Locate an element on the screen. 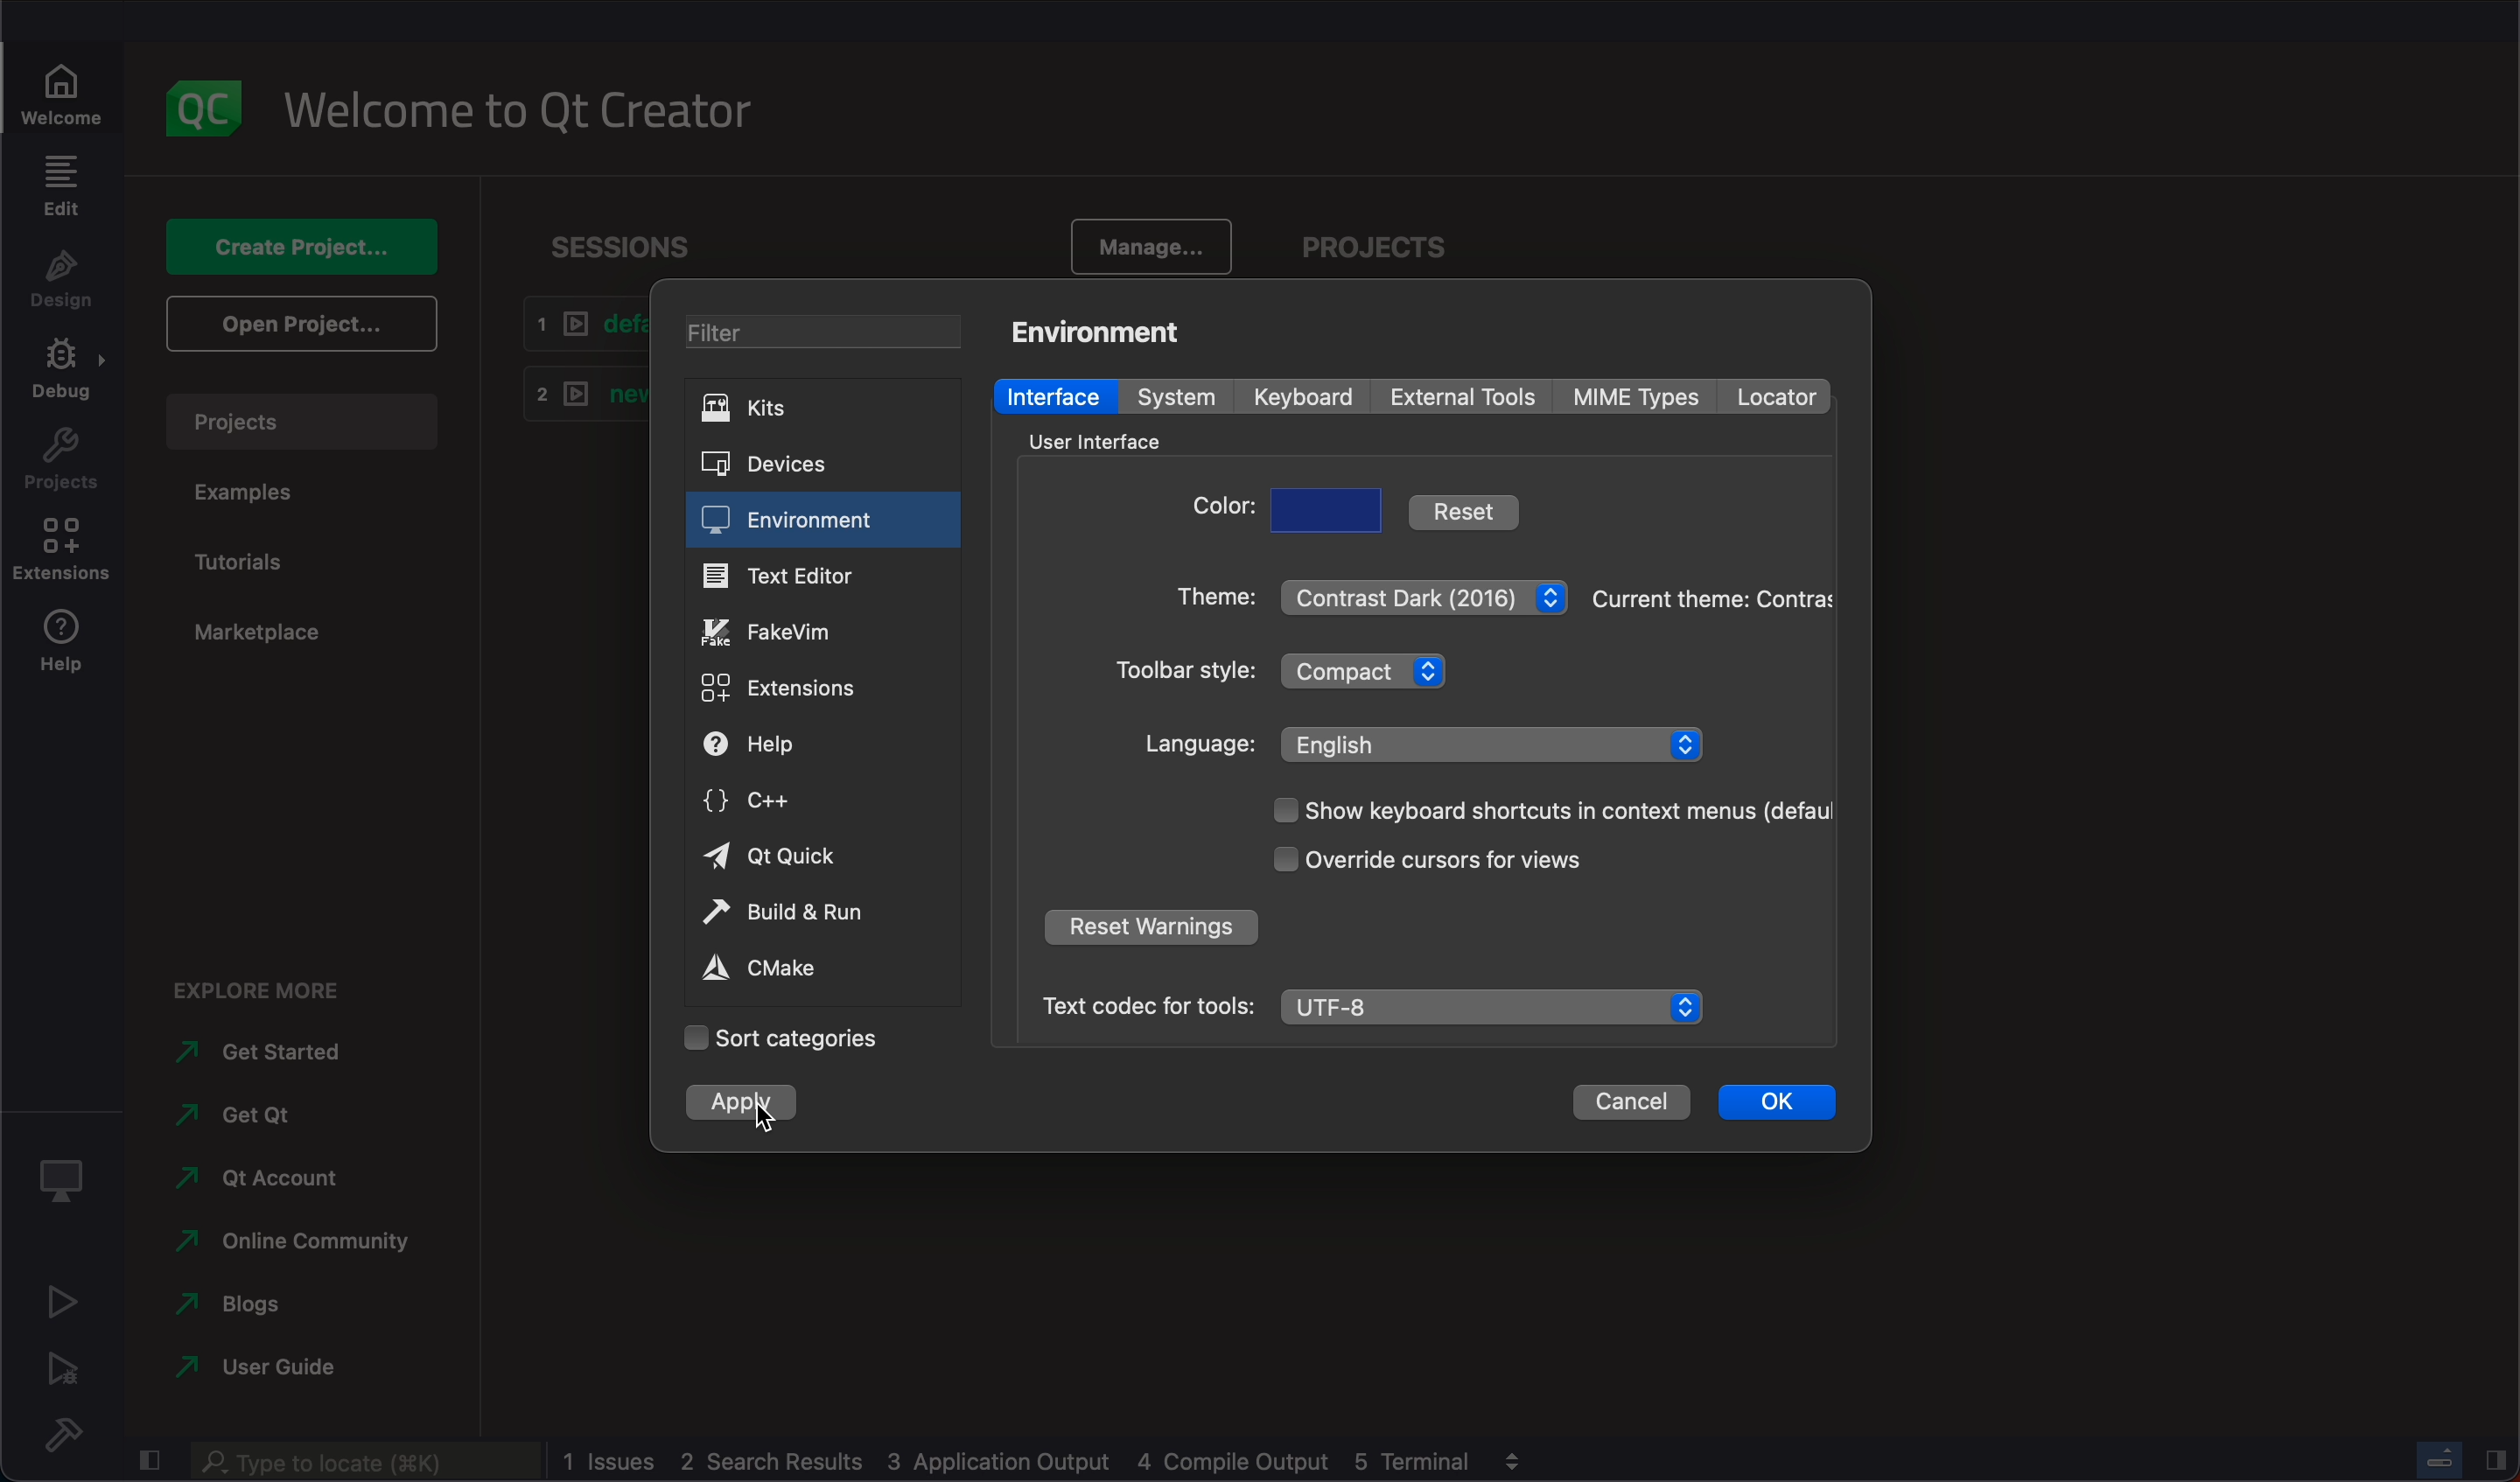 This screenshot has height=1482, width=2520. ok is located at coordinates (1780, 1104).